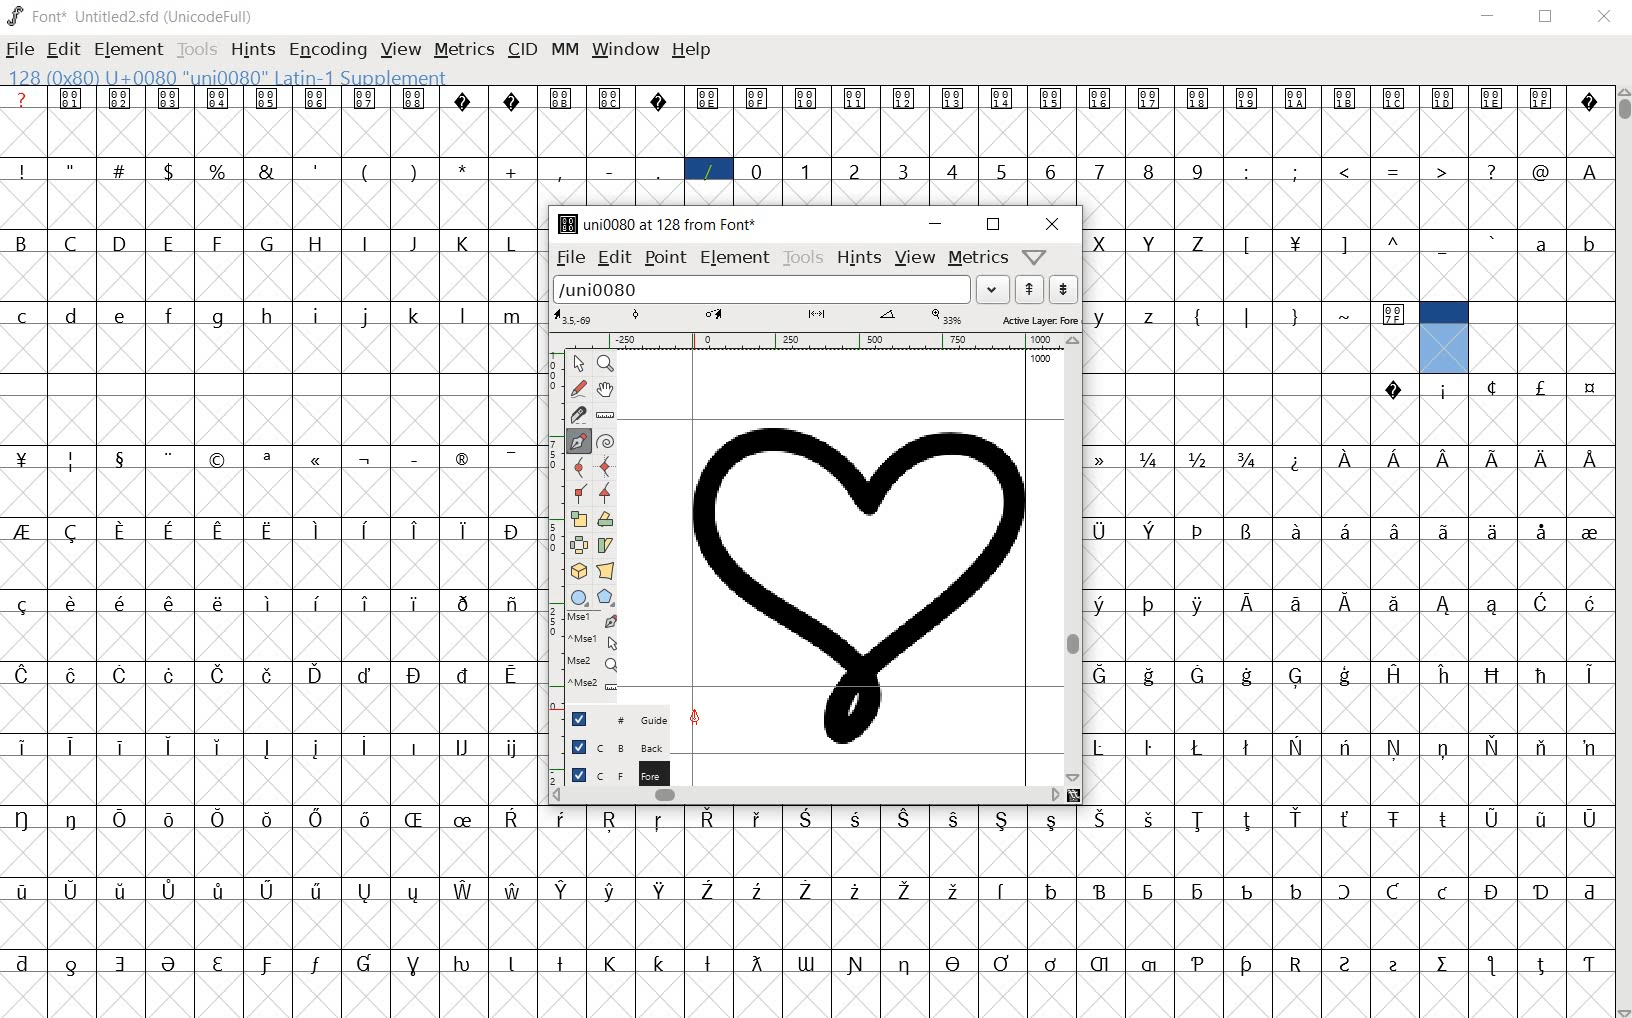 This screenshot has height=1018, width=1632. Describe the element at coordinates (1444, 675) in the screenshot. I see `glyph` at that location.